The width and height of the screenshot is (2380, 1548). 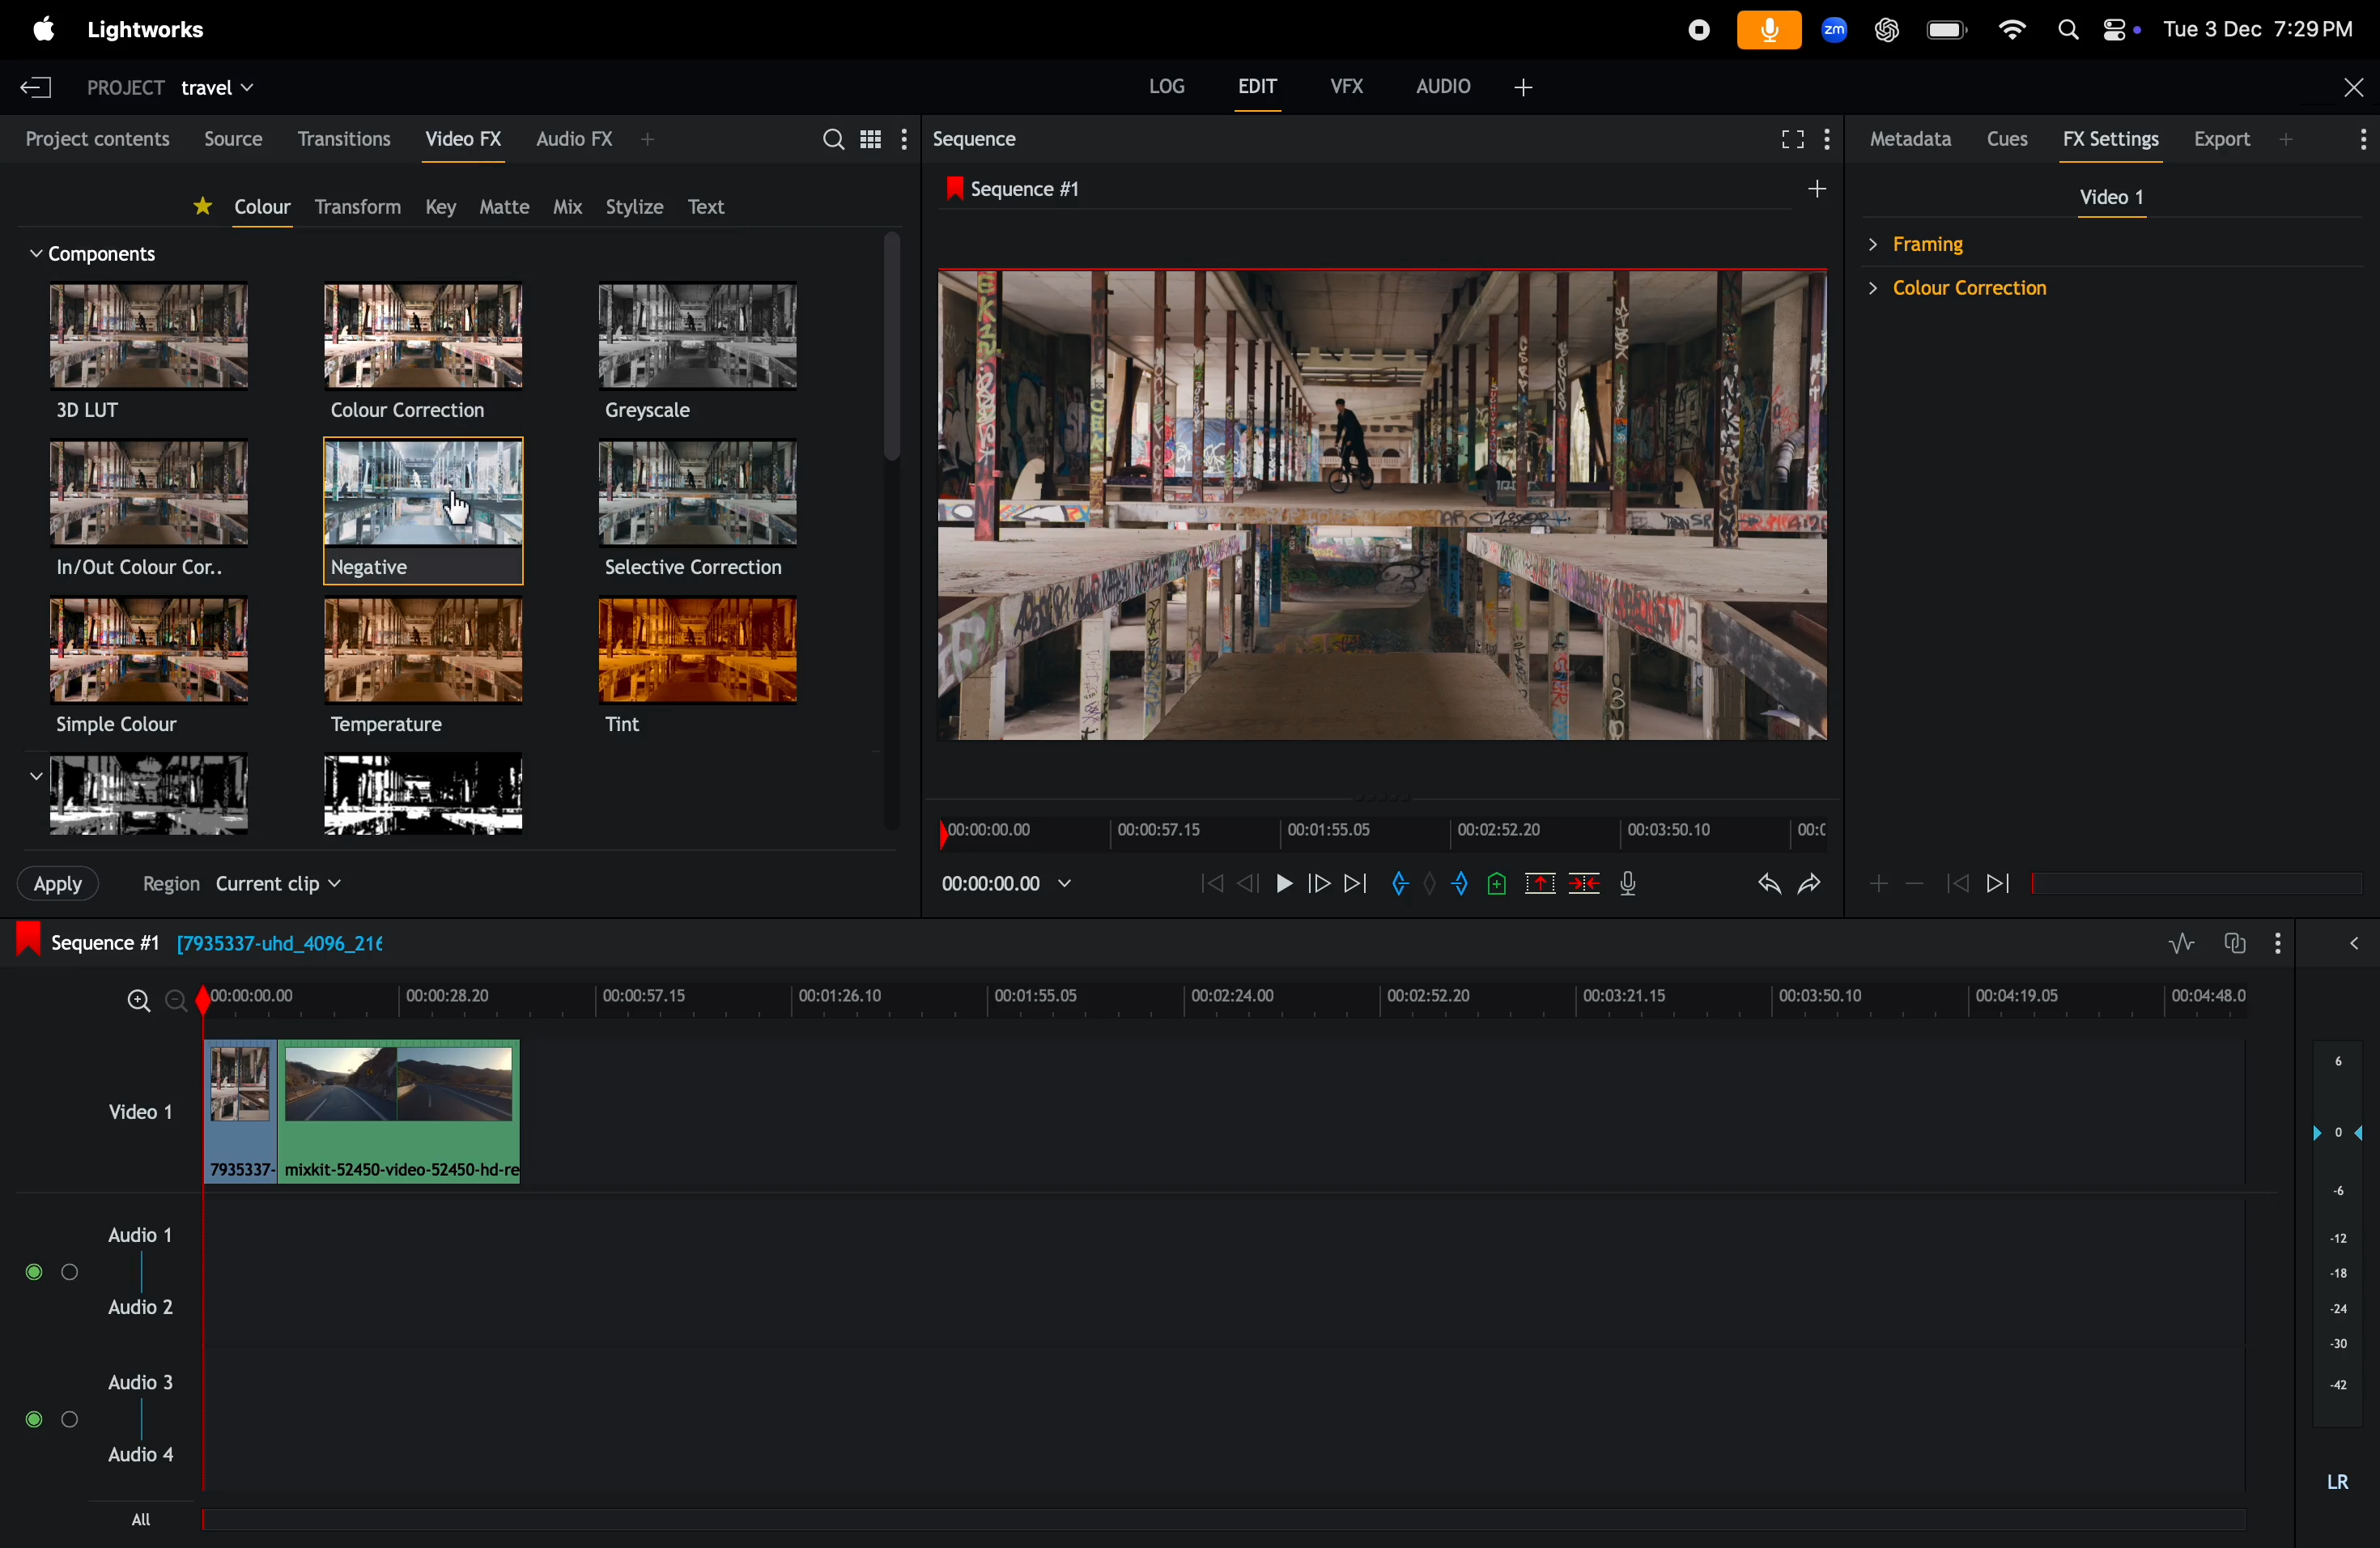 I want to click on add cue at the current position, so click(x=1494, y=883).